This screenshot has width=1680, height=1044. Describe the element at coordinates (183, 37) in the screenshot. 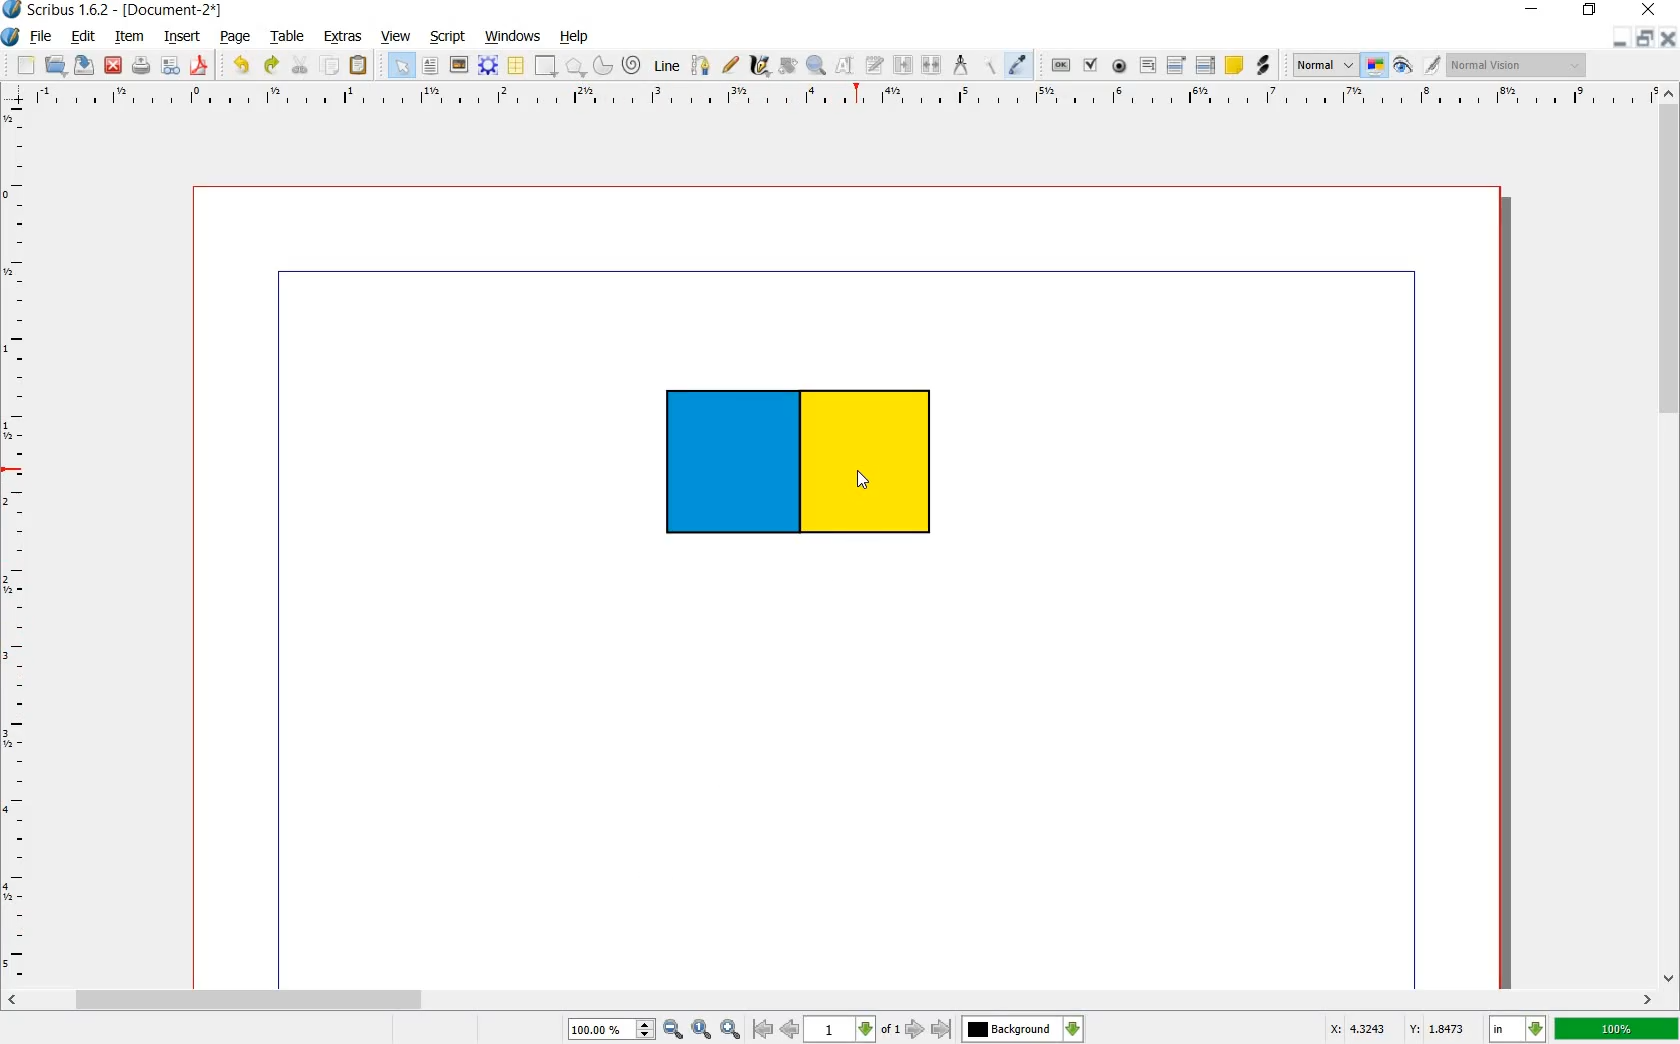

I see `insert` at that location.